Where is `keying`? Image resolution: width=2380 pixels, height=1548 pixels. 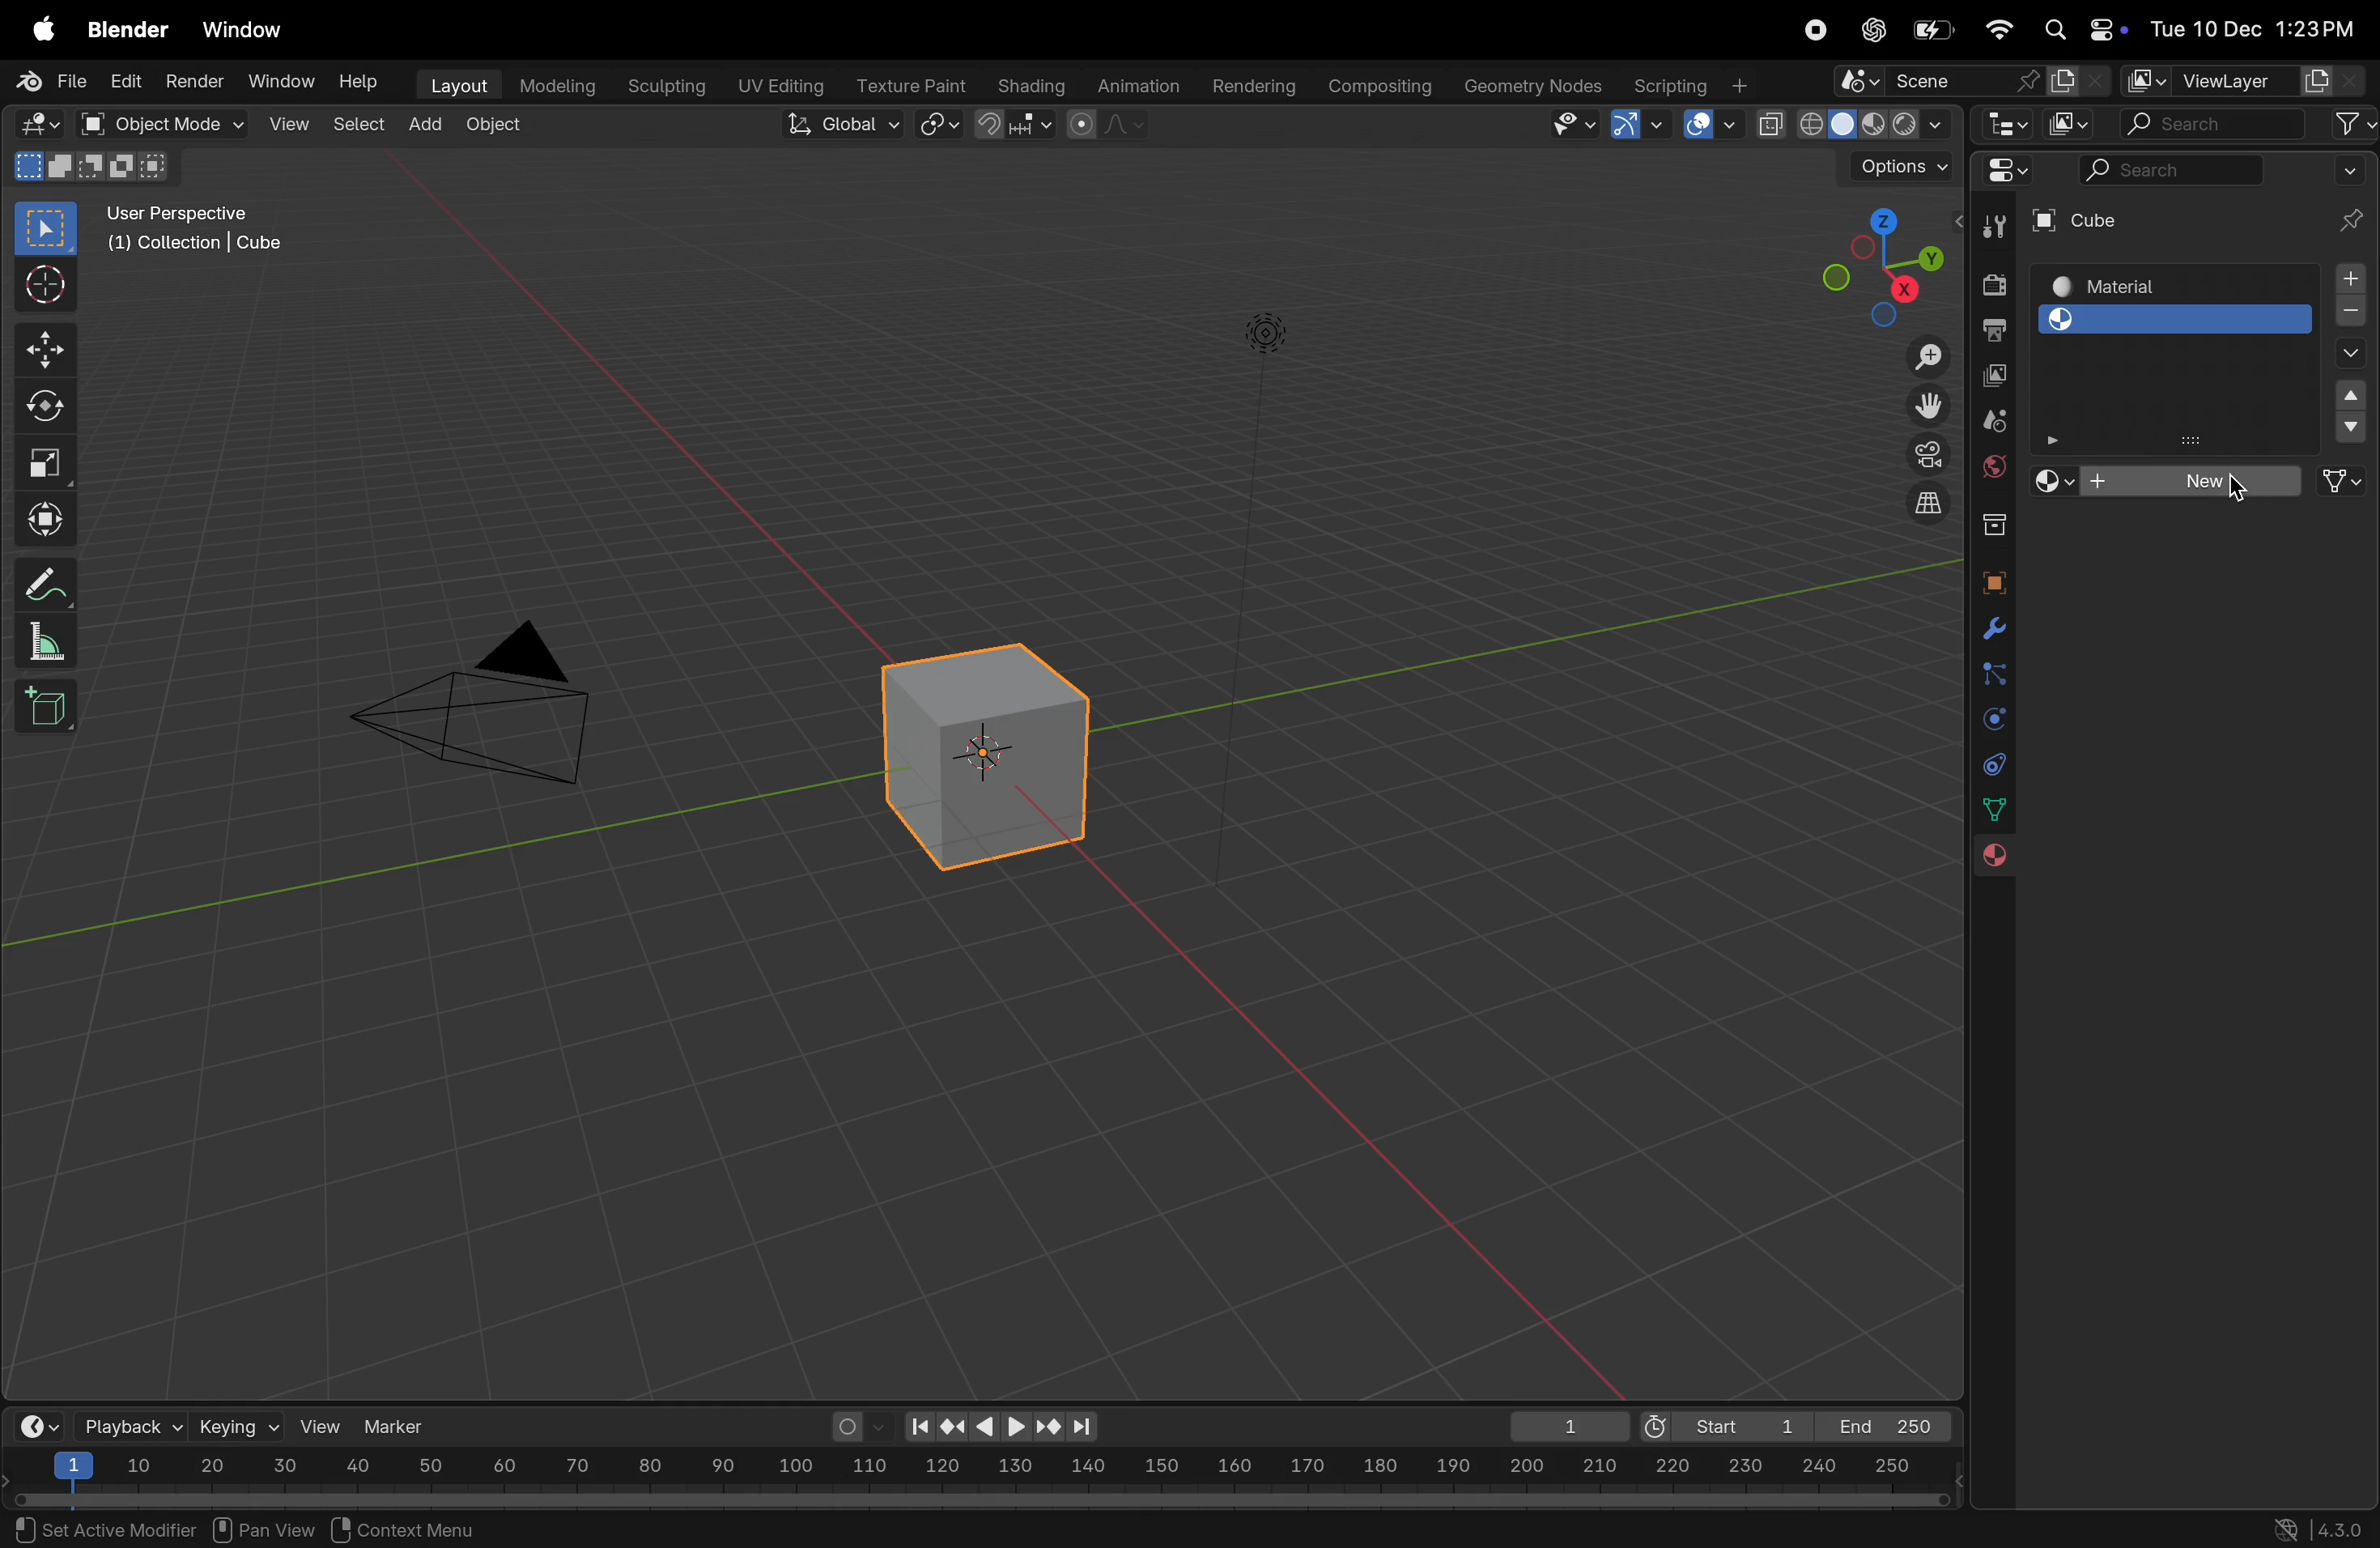
keying is located at coordinates (237, 1425).